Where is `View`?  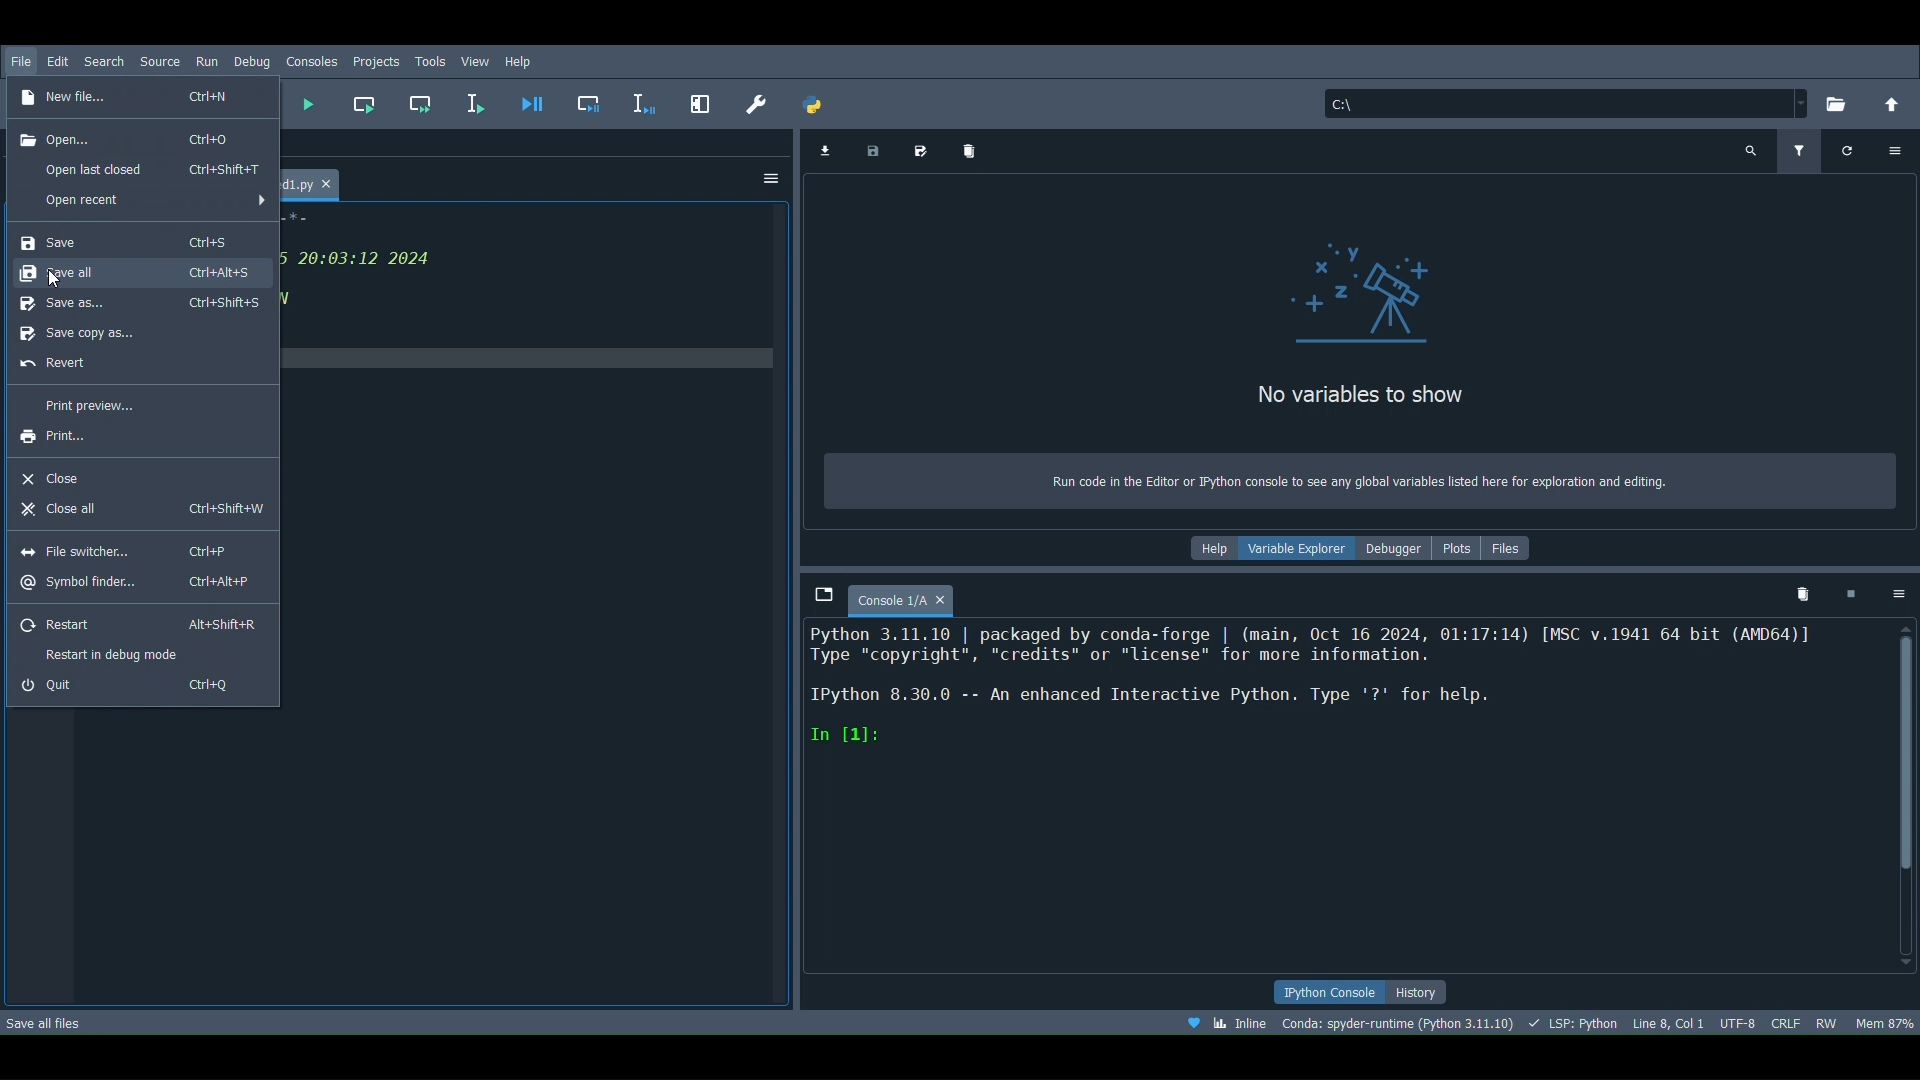
View is located at coordinates (478, 60).